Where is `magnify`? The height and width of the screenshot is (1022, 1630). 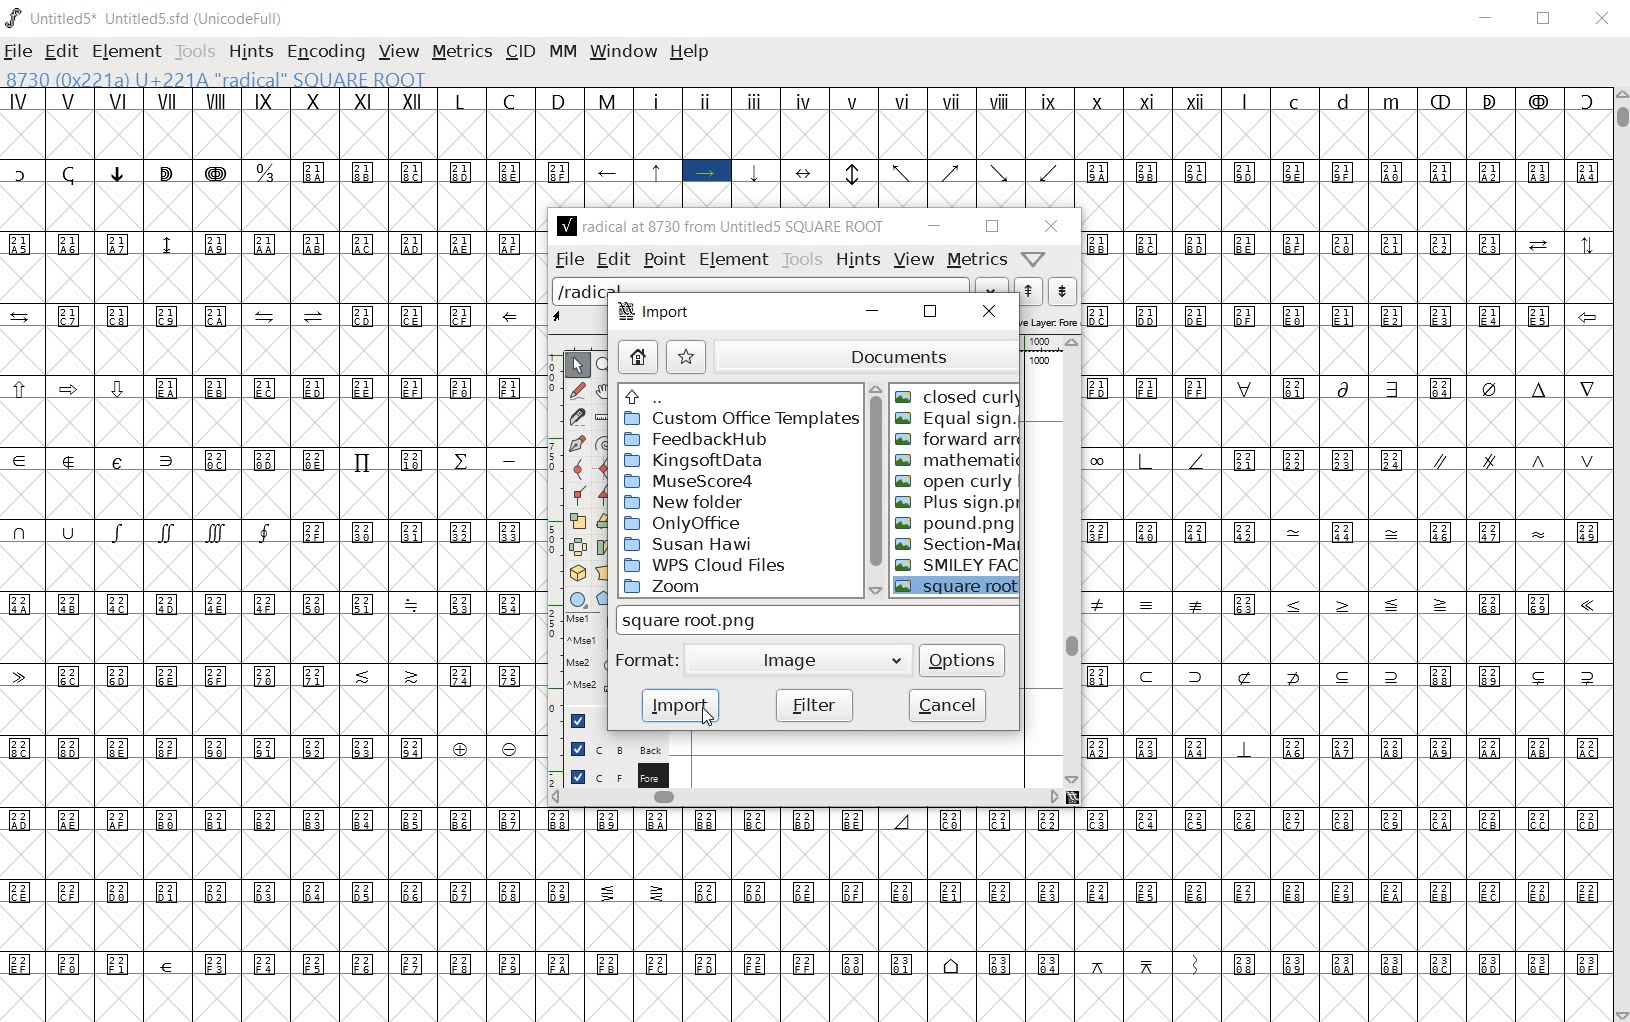
magnify is located at coordinates (607, 365).